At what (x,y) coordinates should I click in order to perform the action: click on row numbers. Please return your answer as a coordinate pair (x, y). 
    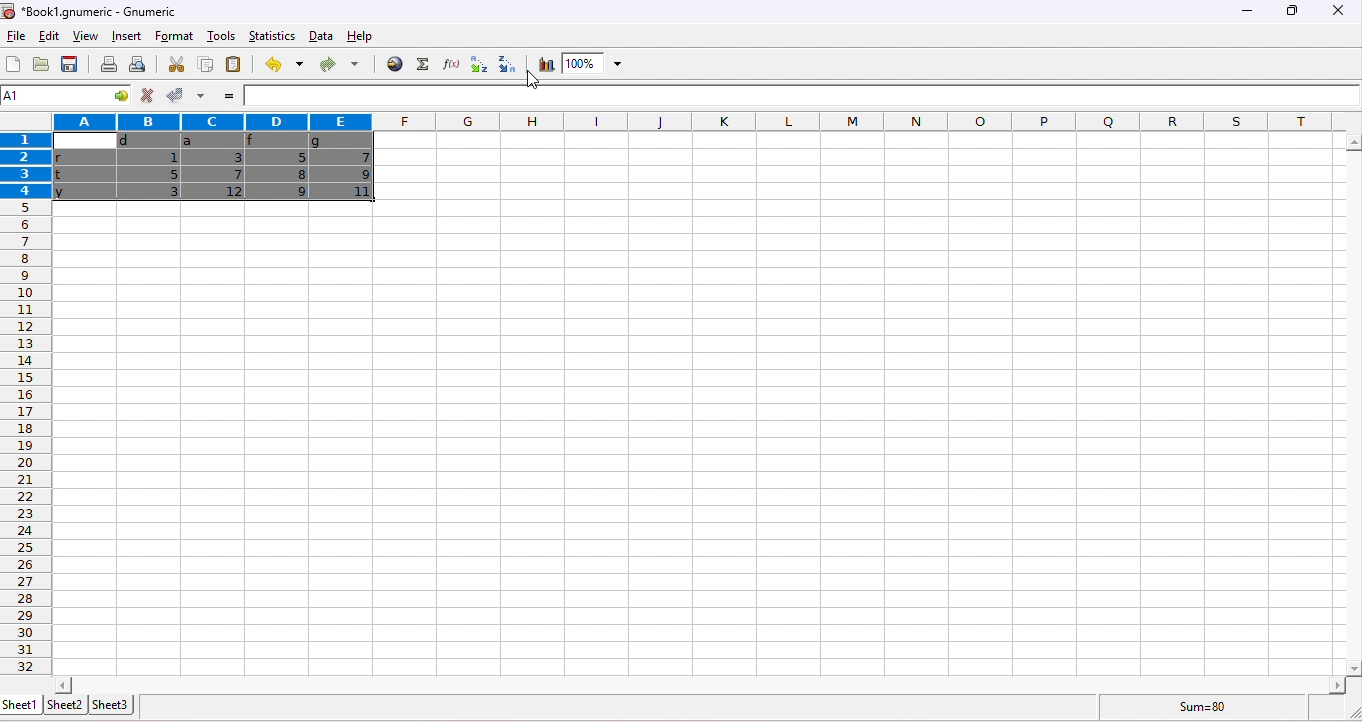
    Looking at the image, I should click on (29, 438).